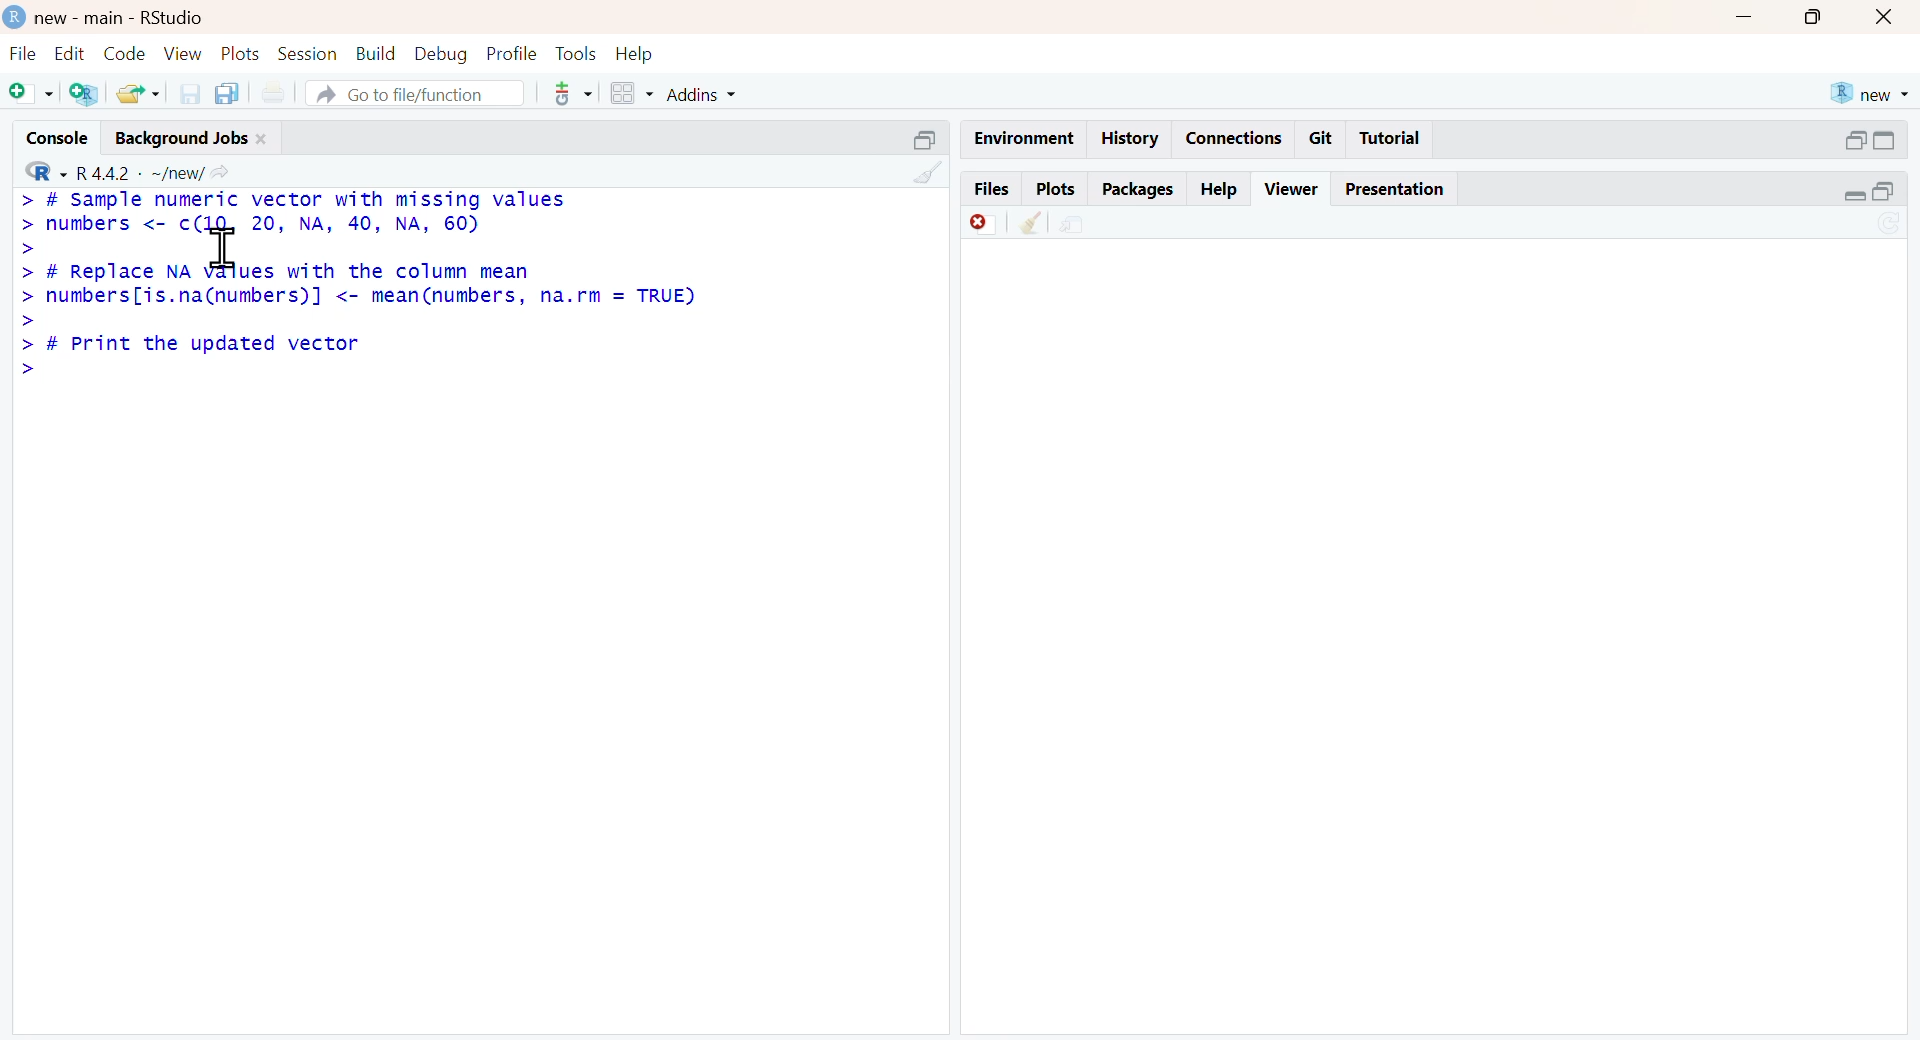  What do you see at coordinates (140, 174) in the screenshot?
I see `R 4.4.2 ~/new/` at bounding box center [140, 174].